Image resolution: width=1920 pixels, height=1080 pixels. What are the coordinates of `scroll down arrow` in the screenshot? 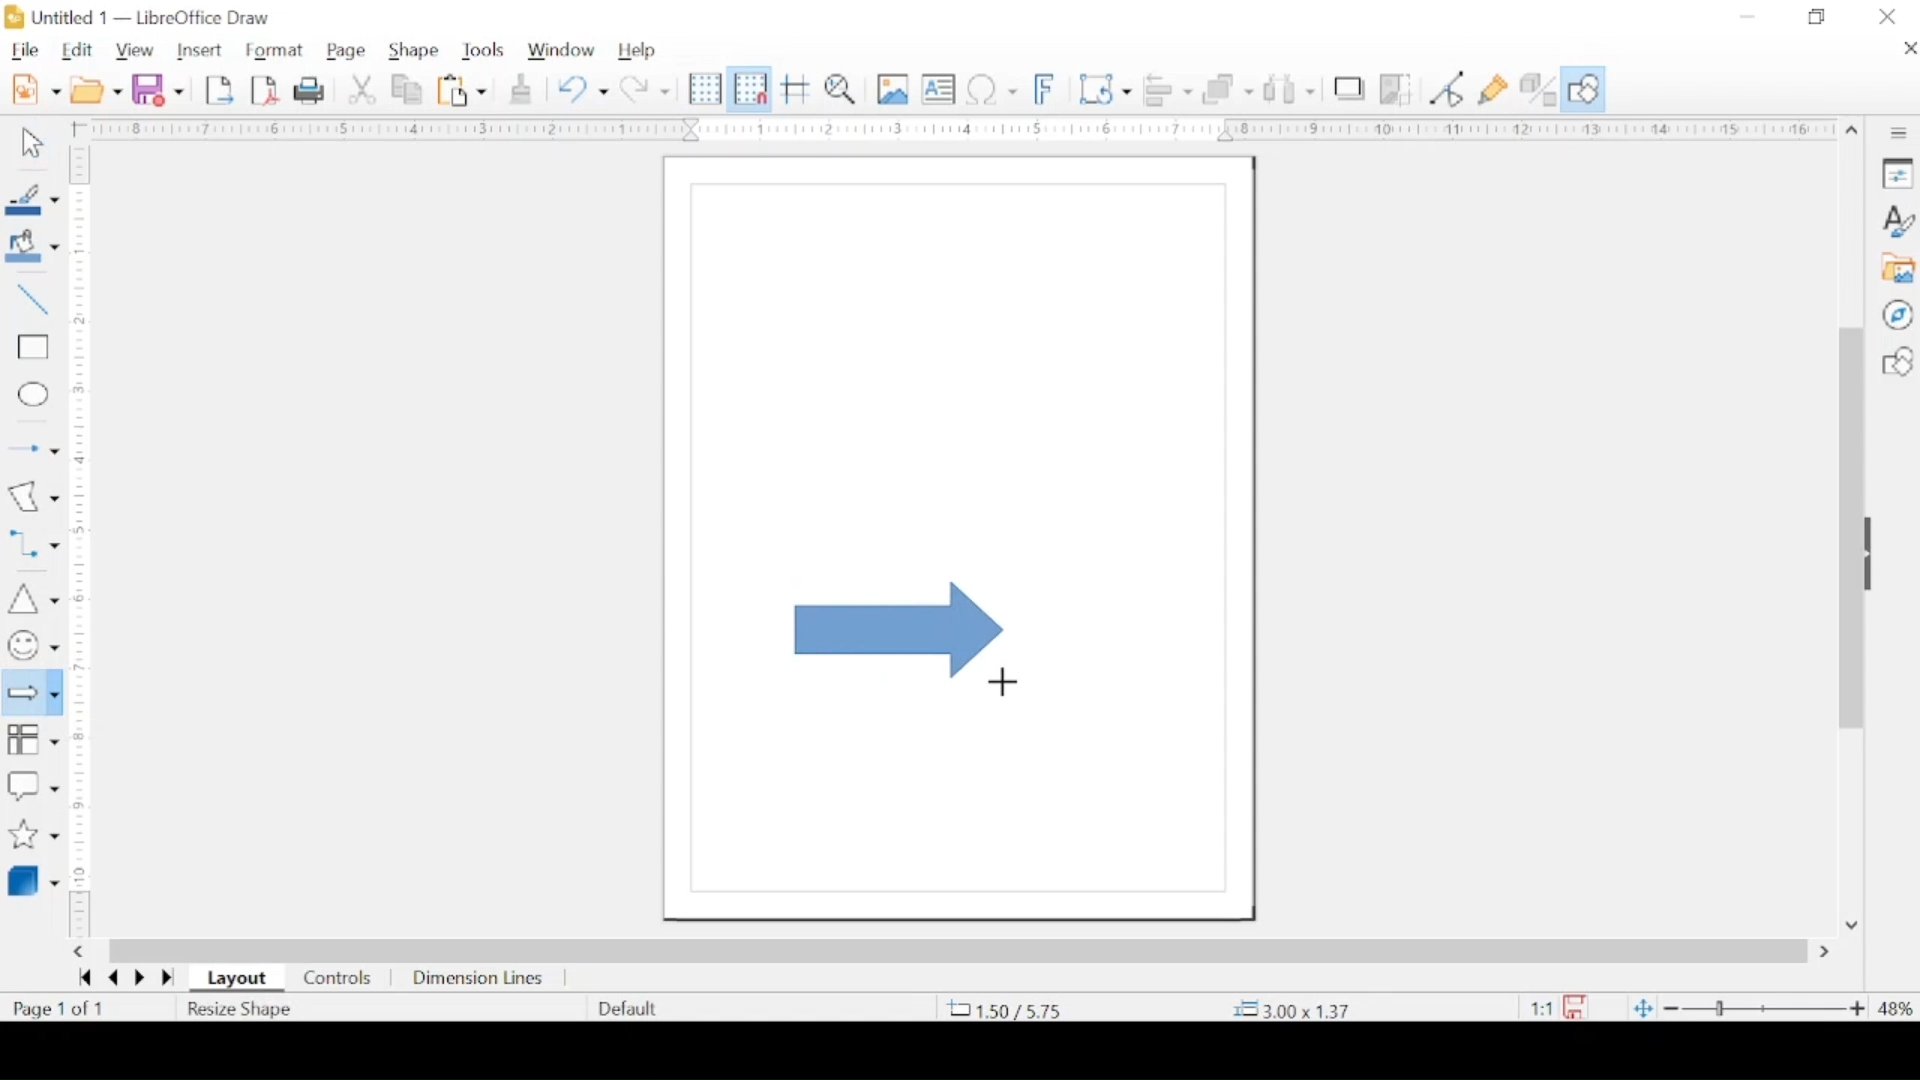 It's located at (1851, 926).